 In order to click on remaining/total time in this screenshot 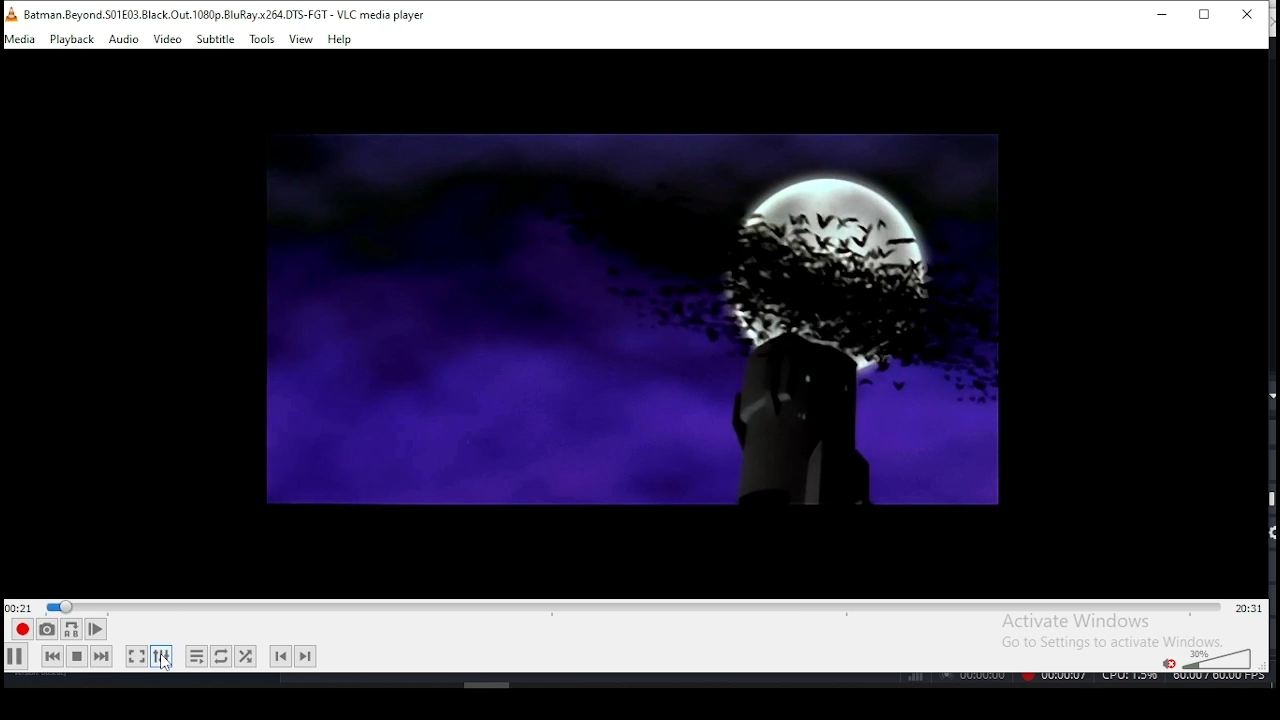, I will do `click(1248, 608)`.